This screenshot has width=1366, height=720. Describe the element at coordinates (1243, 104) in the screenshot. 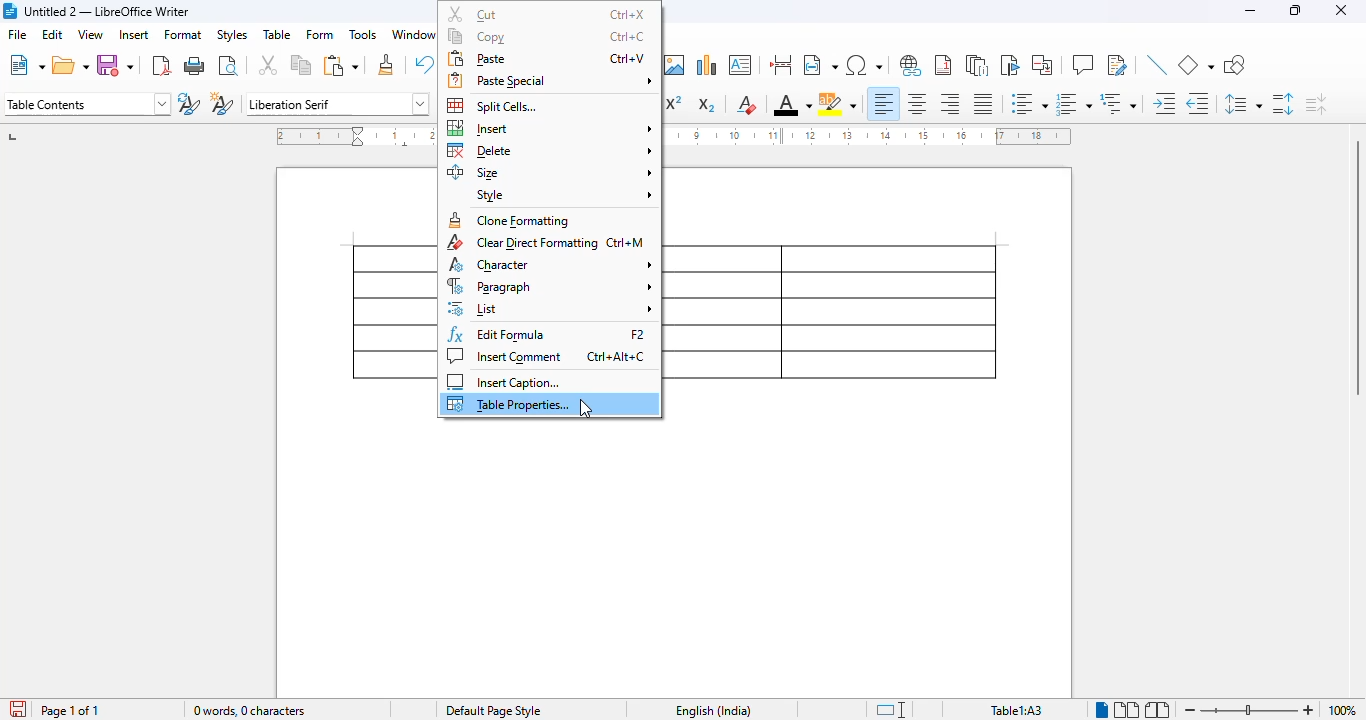

I see `set line spacing` at that location.